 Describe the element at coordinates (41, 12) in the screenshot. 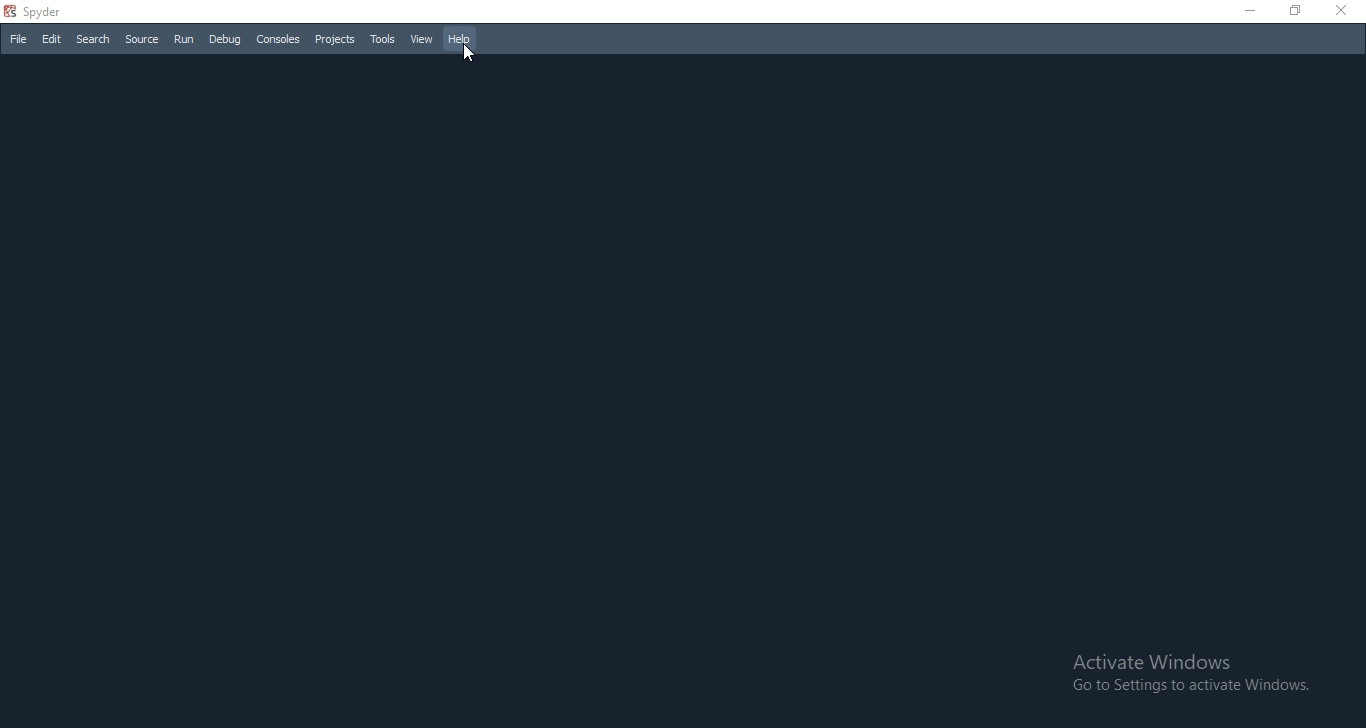

I see `spyder` at that location.